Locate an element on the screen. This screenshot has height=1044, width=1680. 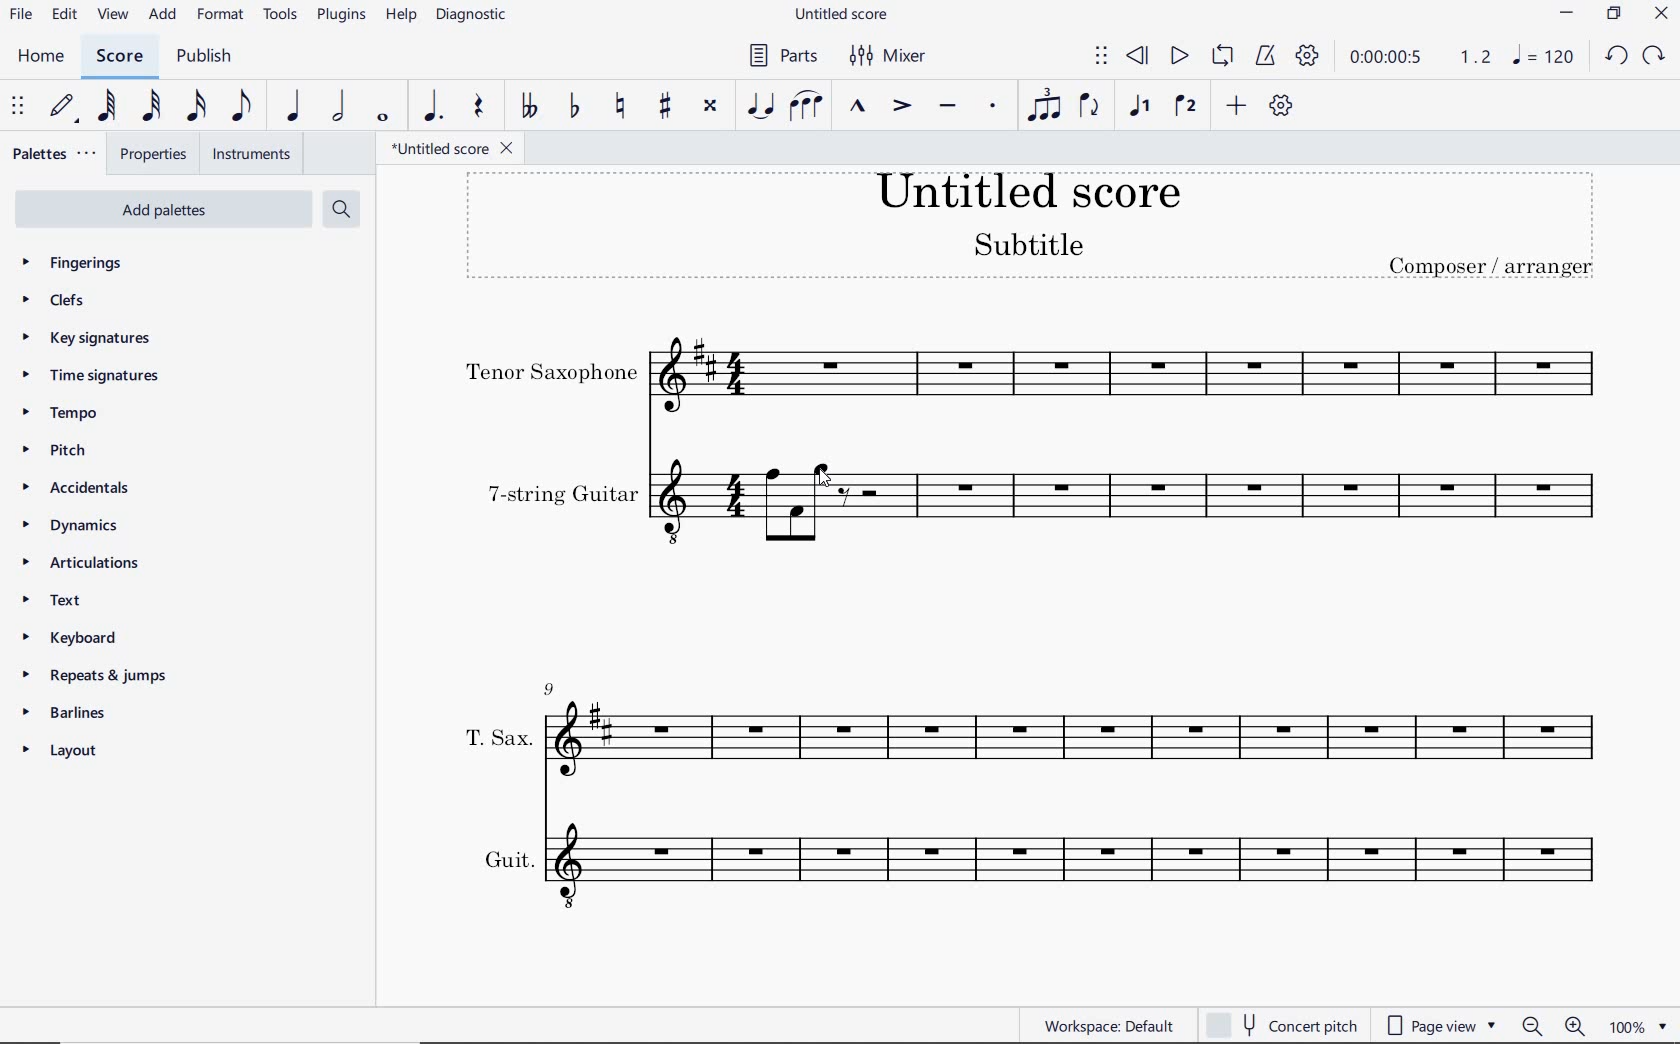
FORMAT is located at coordinates (221, 15).